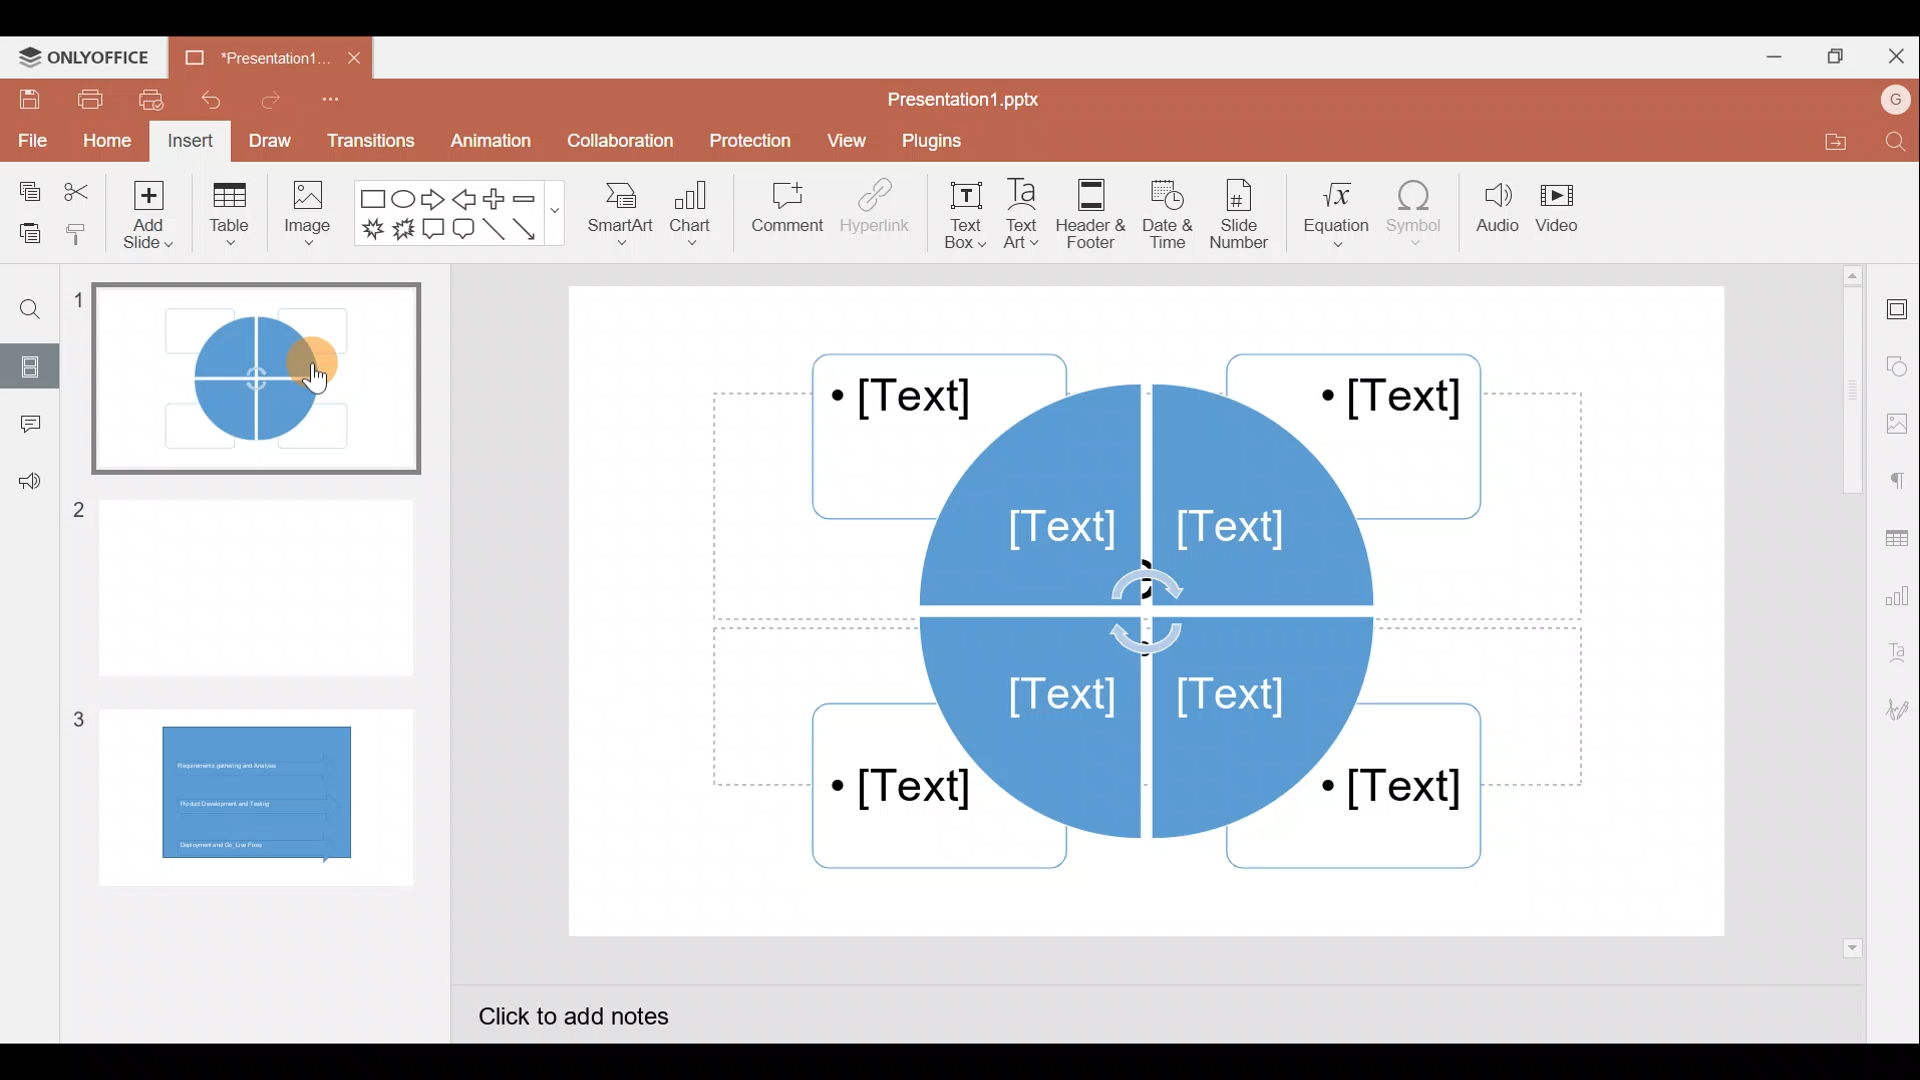 This screenshot has width=1920, height=1080. I want to click on Redo, so click(265, 105).